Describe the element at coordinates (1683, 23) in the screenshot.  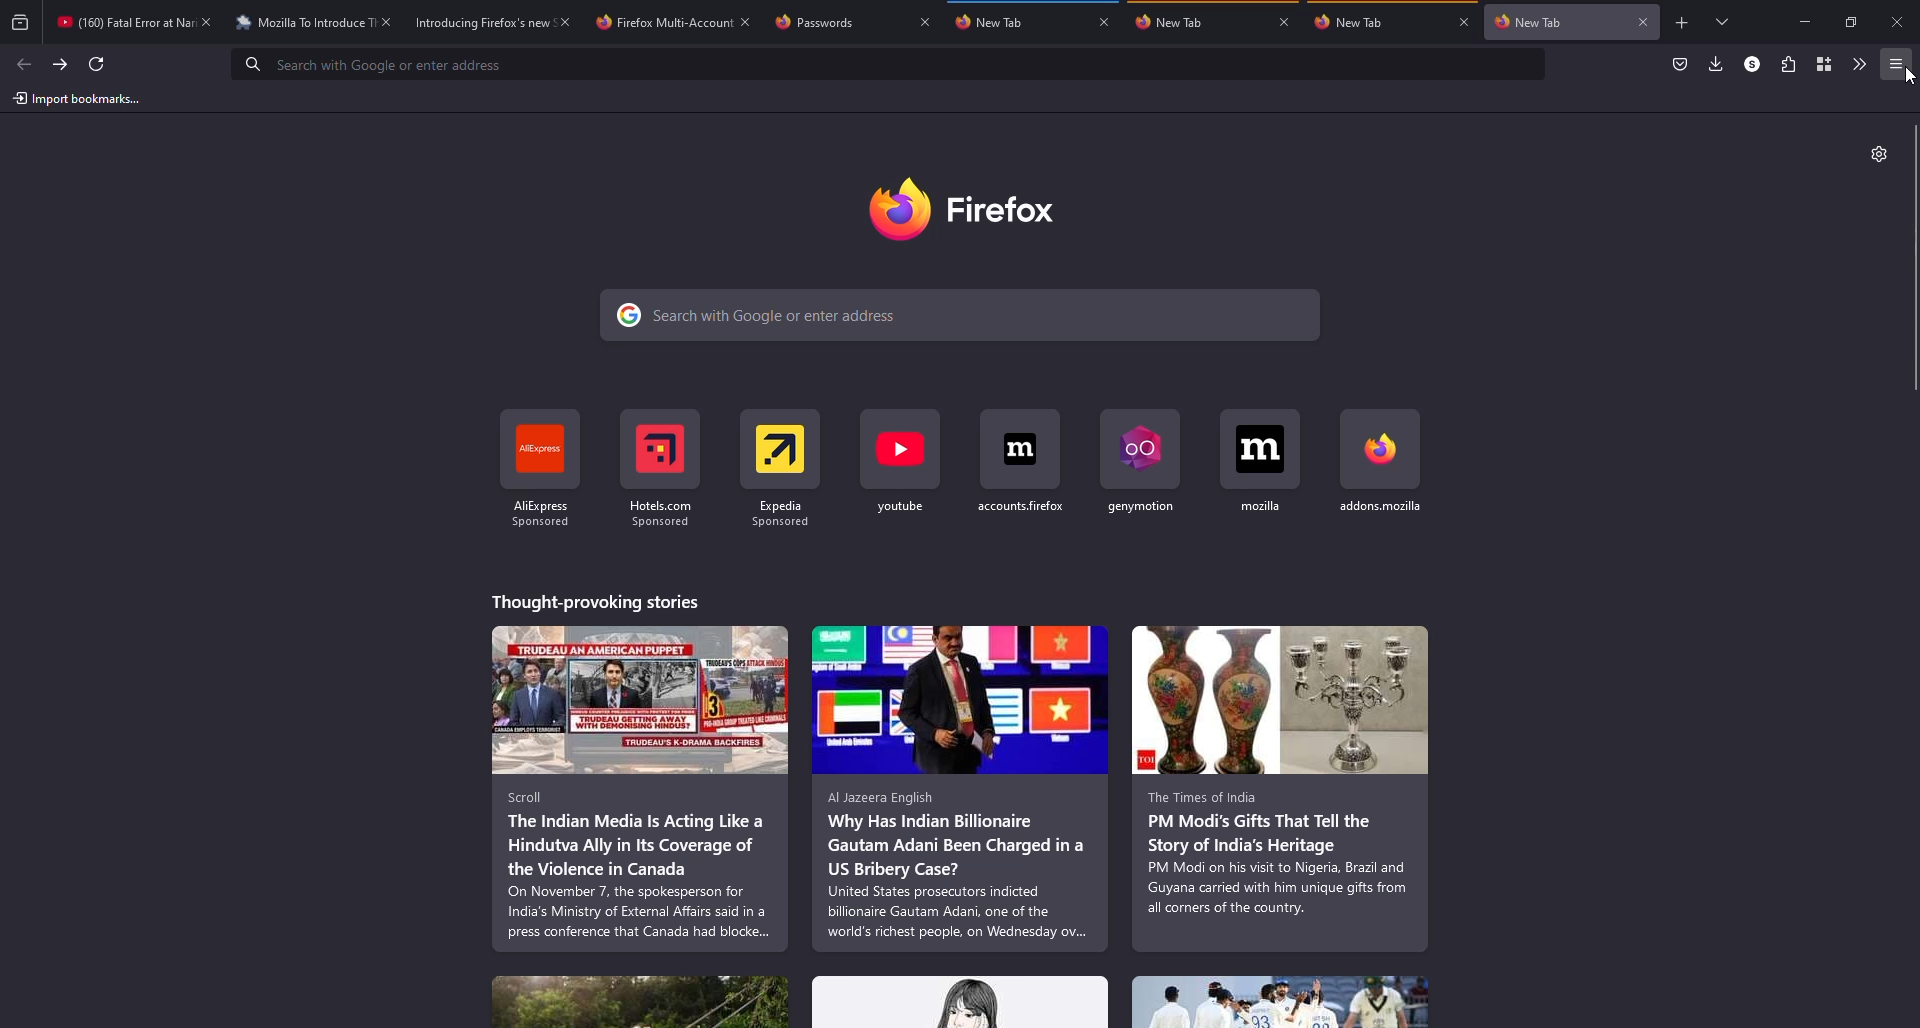
I see `add tab` at that location.